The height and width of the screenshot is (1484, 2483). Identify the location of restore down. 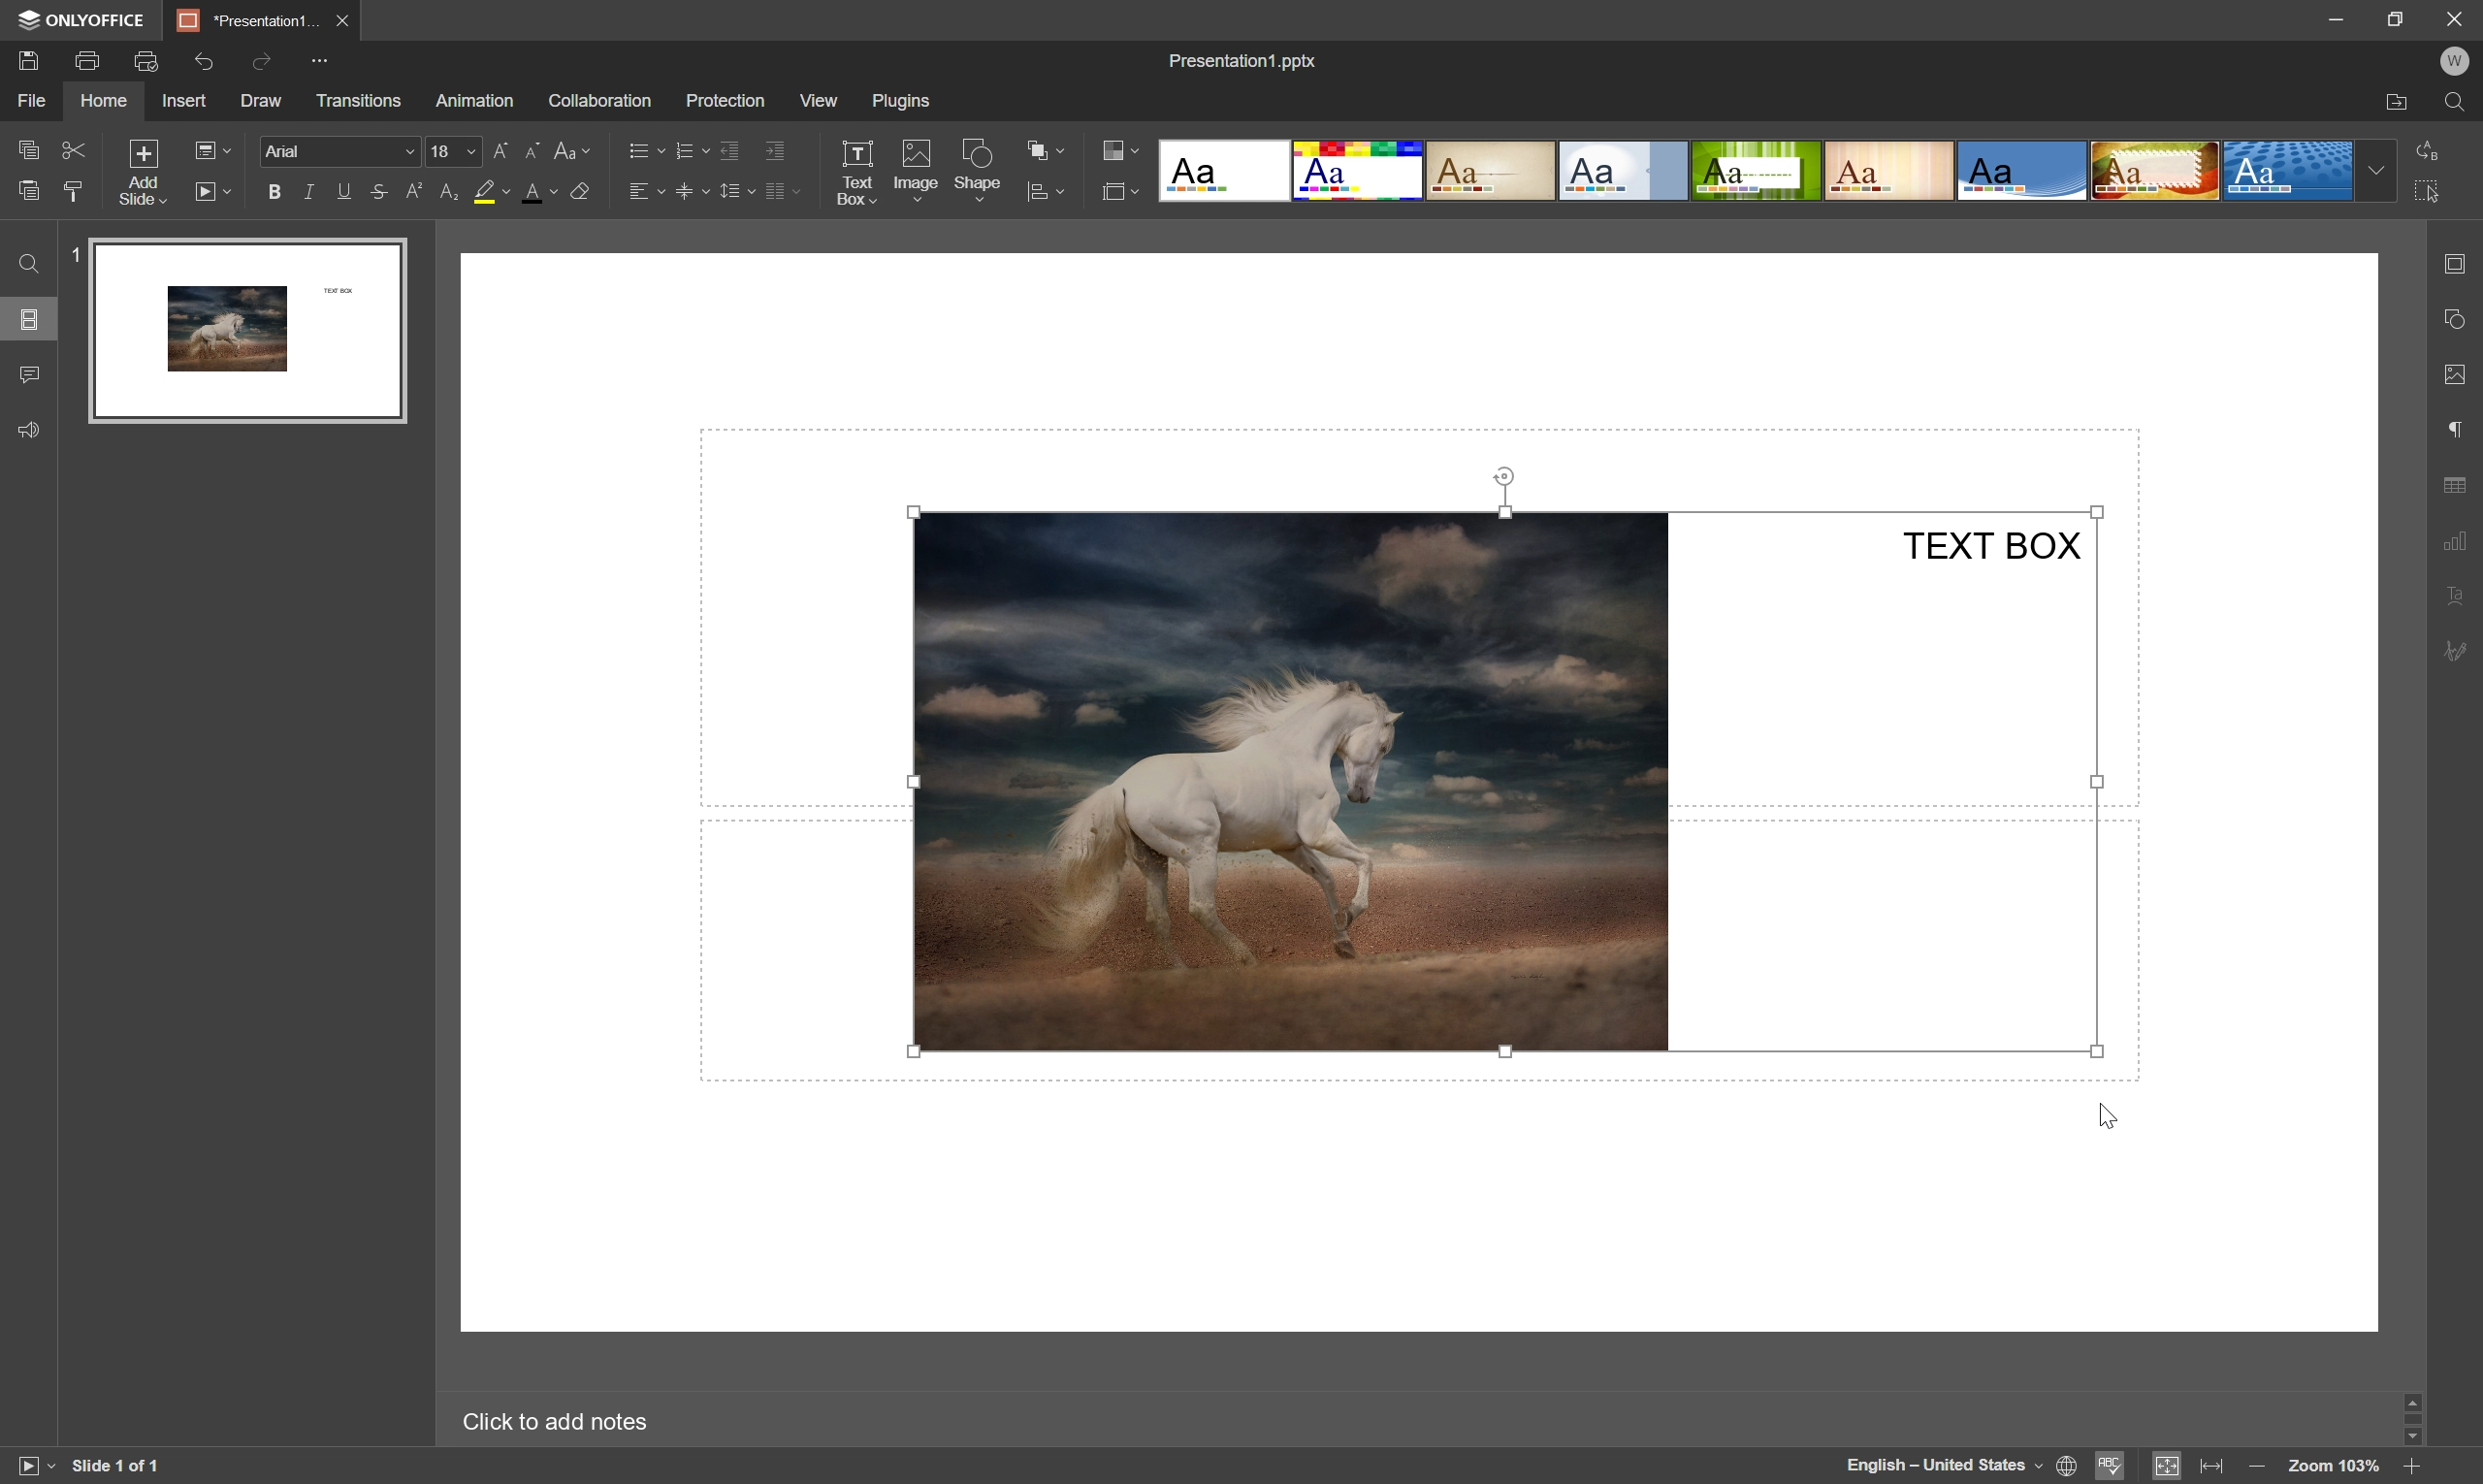
(2399, 15).